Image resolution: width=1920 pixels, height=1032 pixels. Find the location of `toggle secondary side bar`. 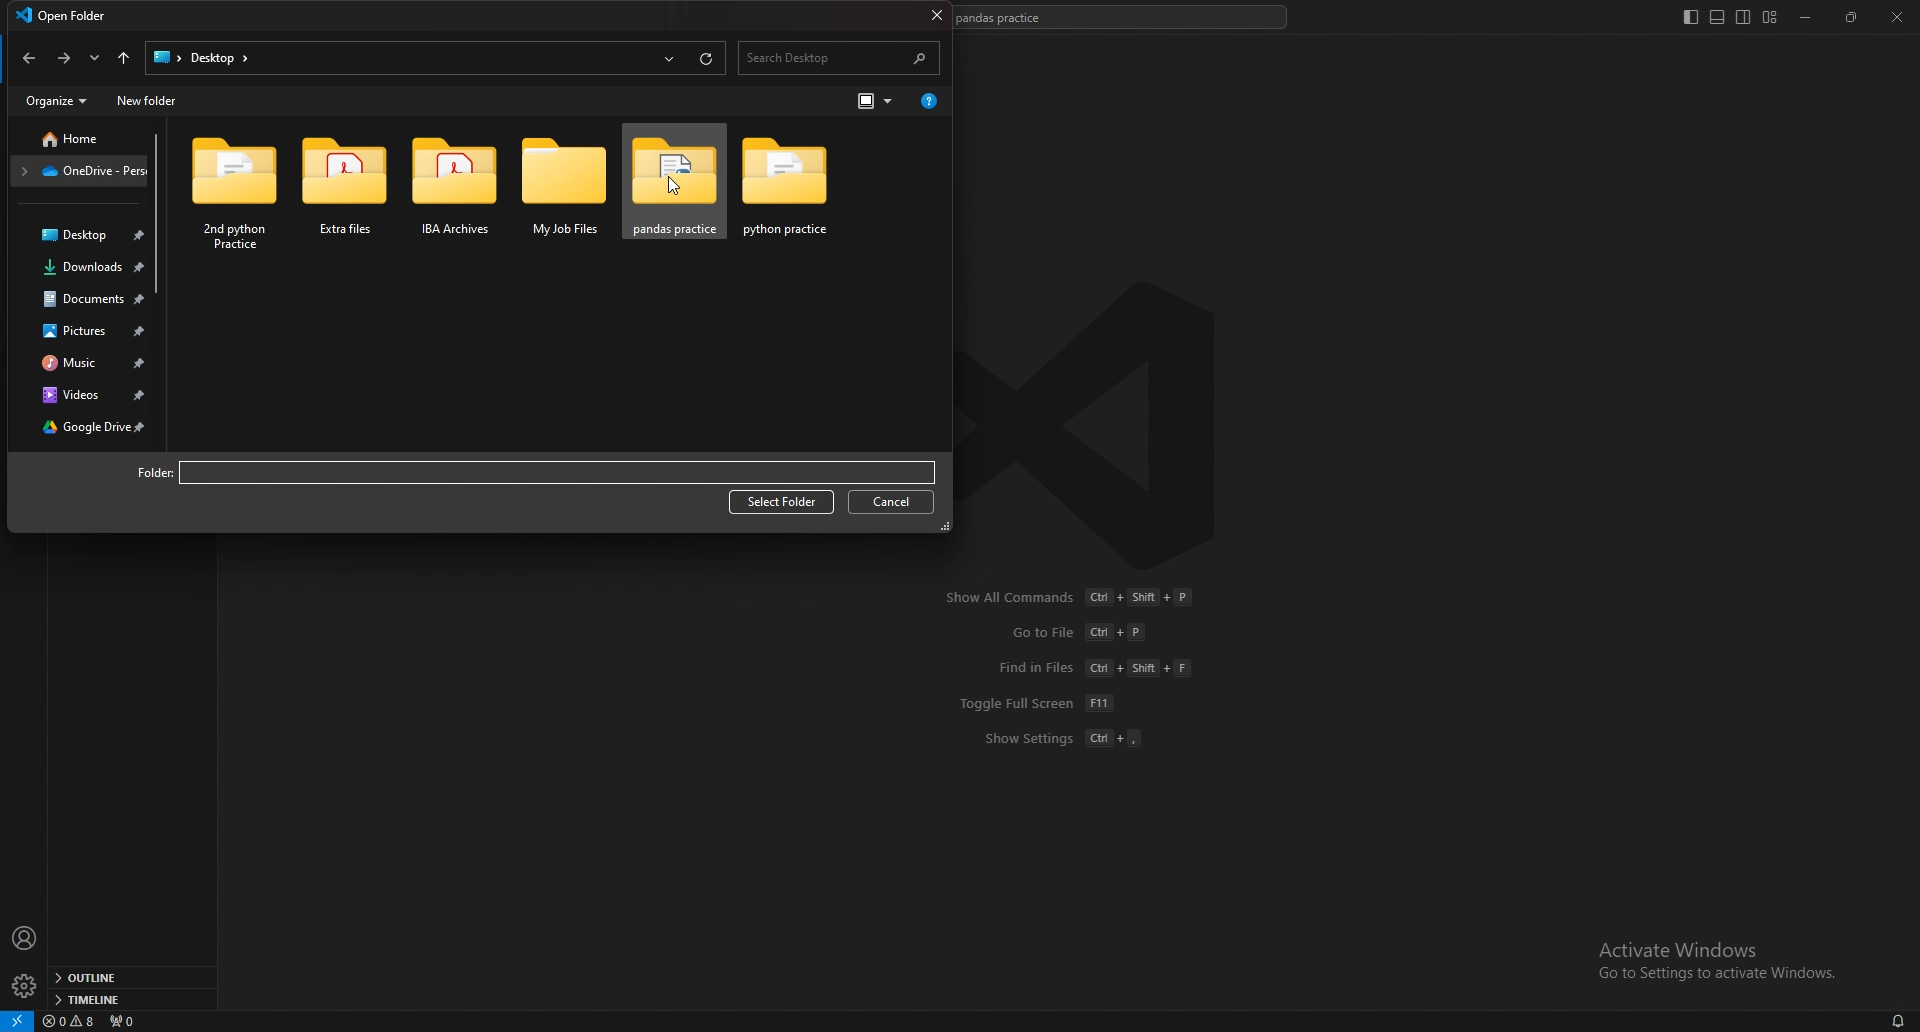

toggle secondary side bar is located at coordinates (1744, 17).